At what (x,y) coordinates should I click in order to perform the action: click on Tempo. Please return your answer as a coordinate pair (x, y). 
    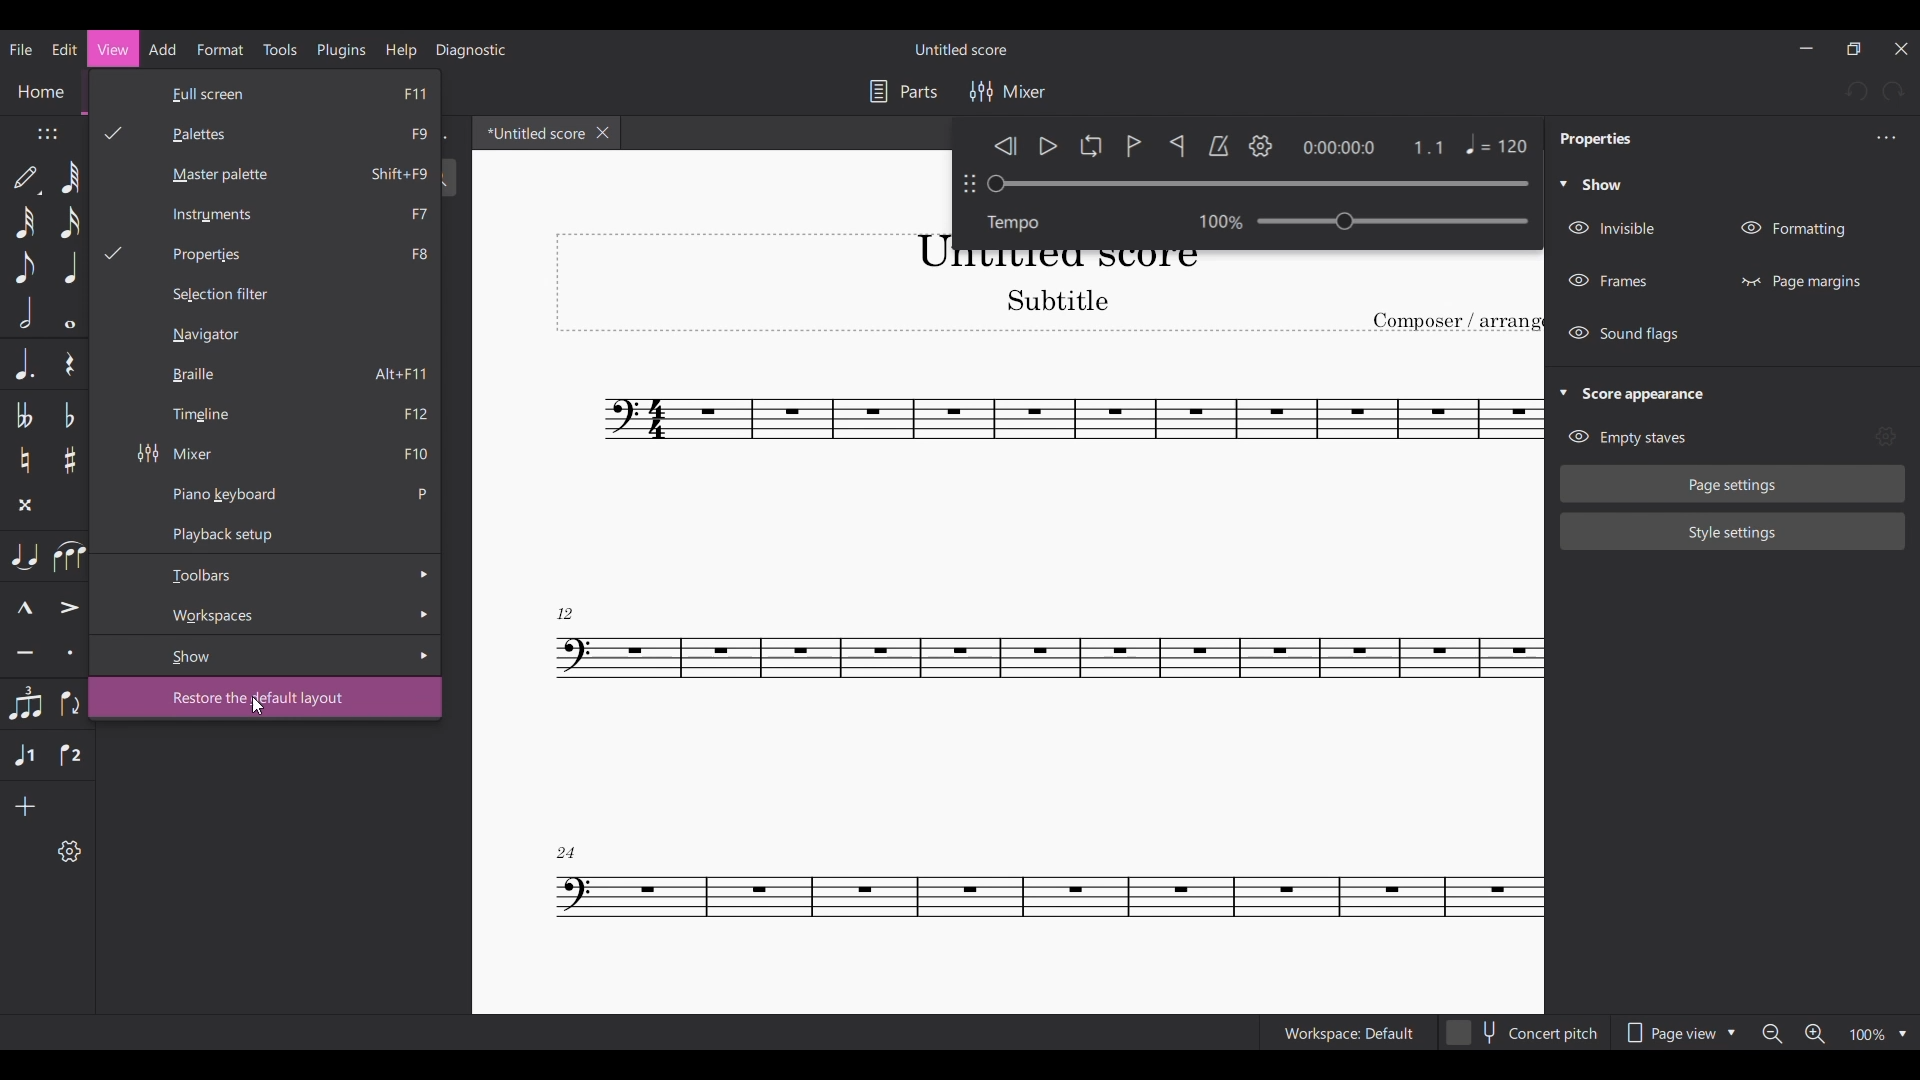
    Looking at the image, I should click on (1394, 220).